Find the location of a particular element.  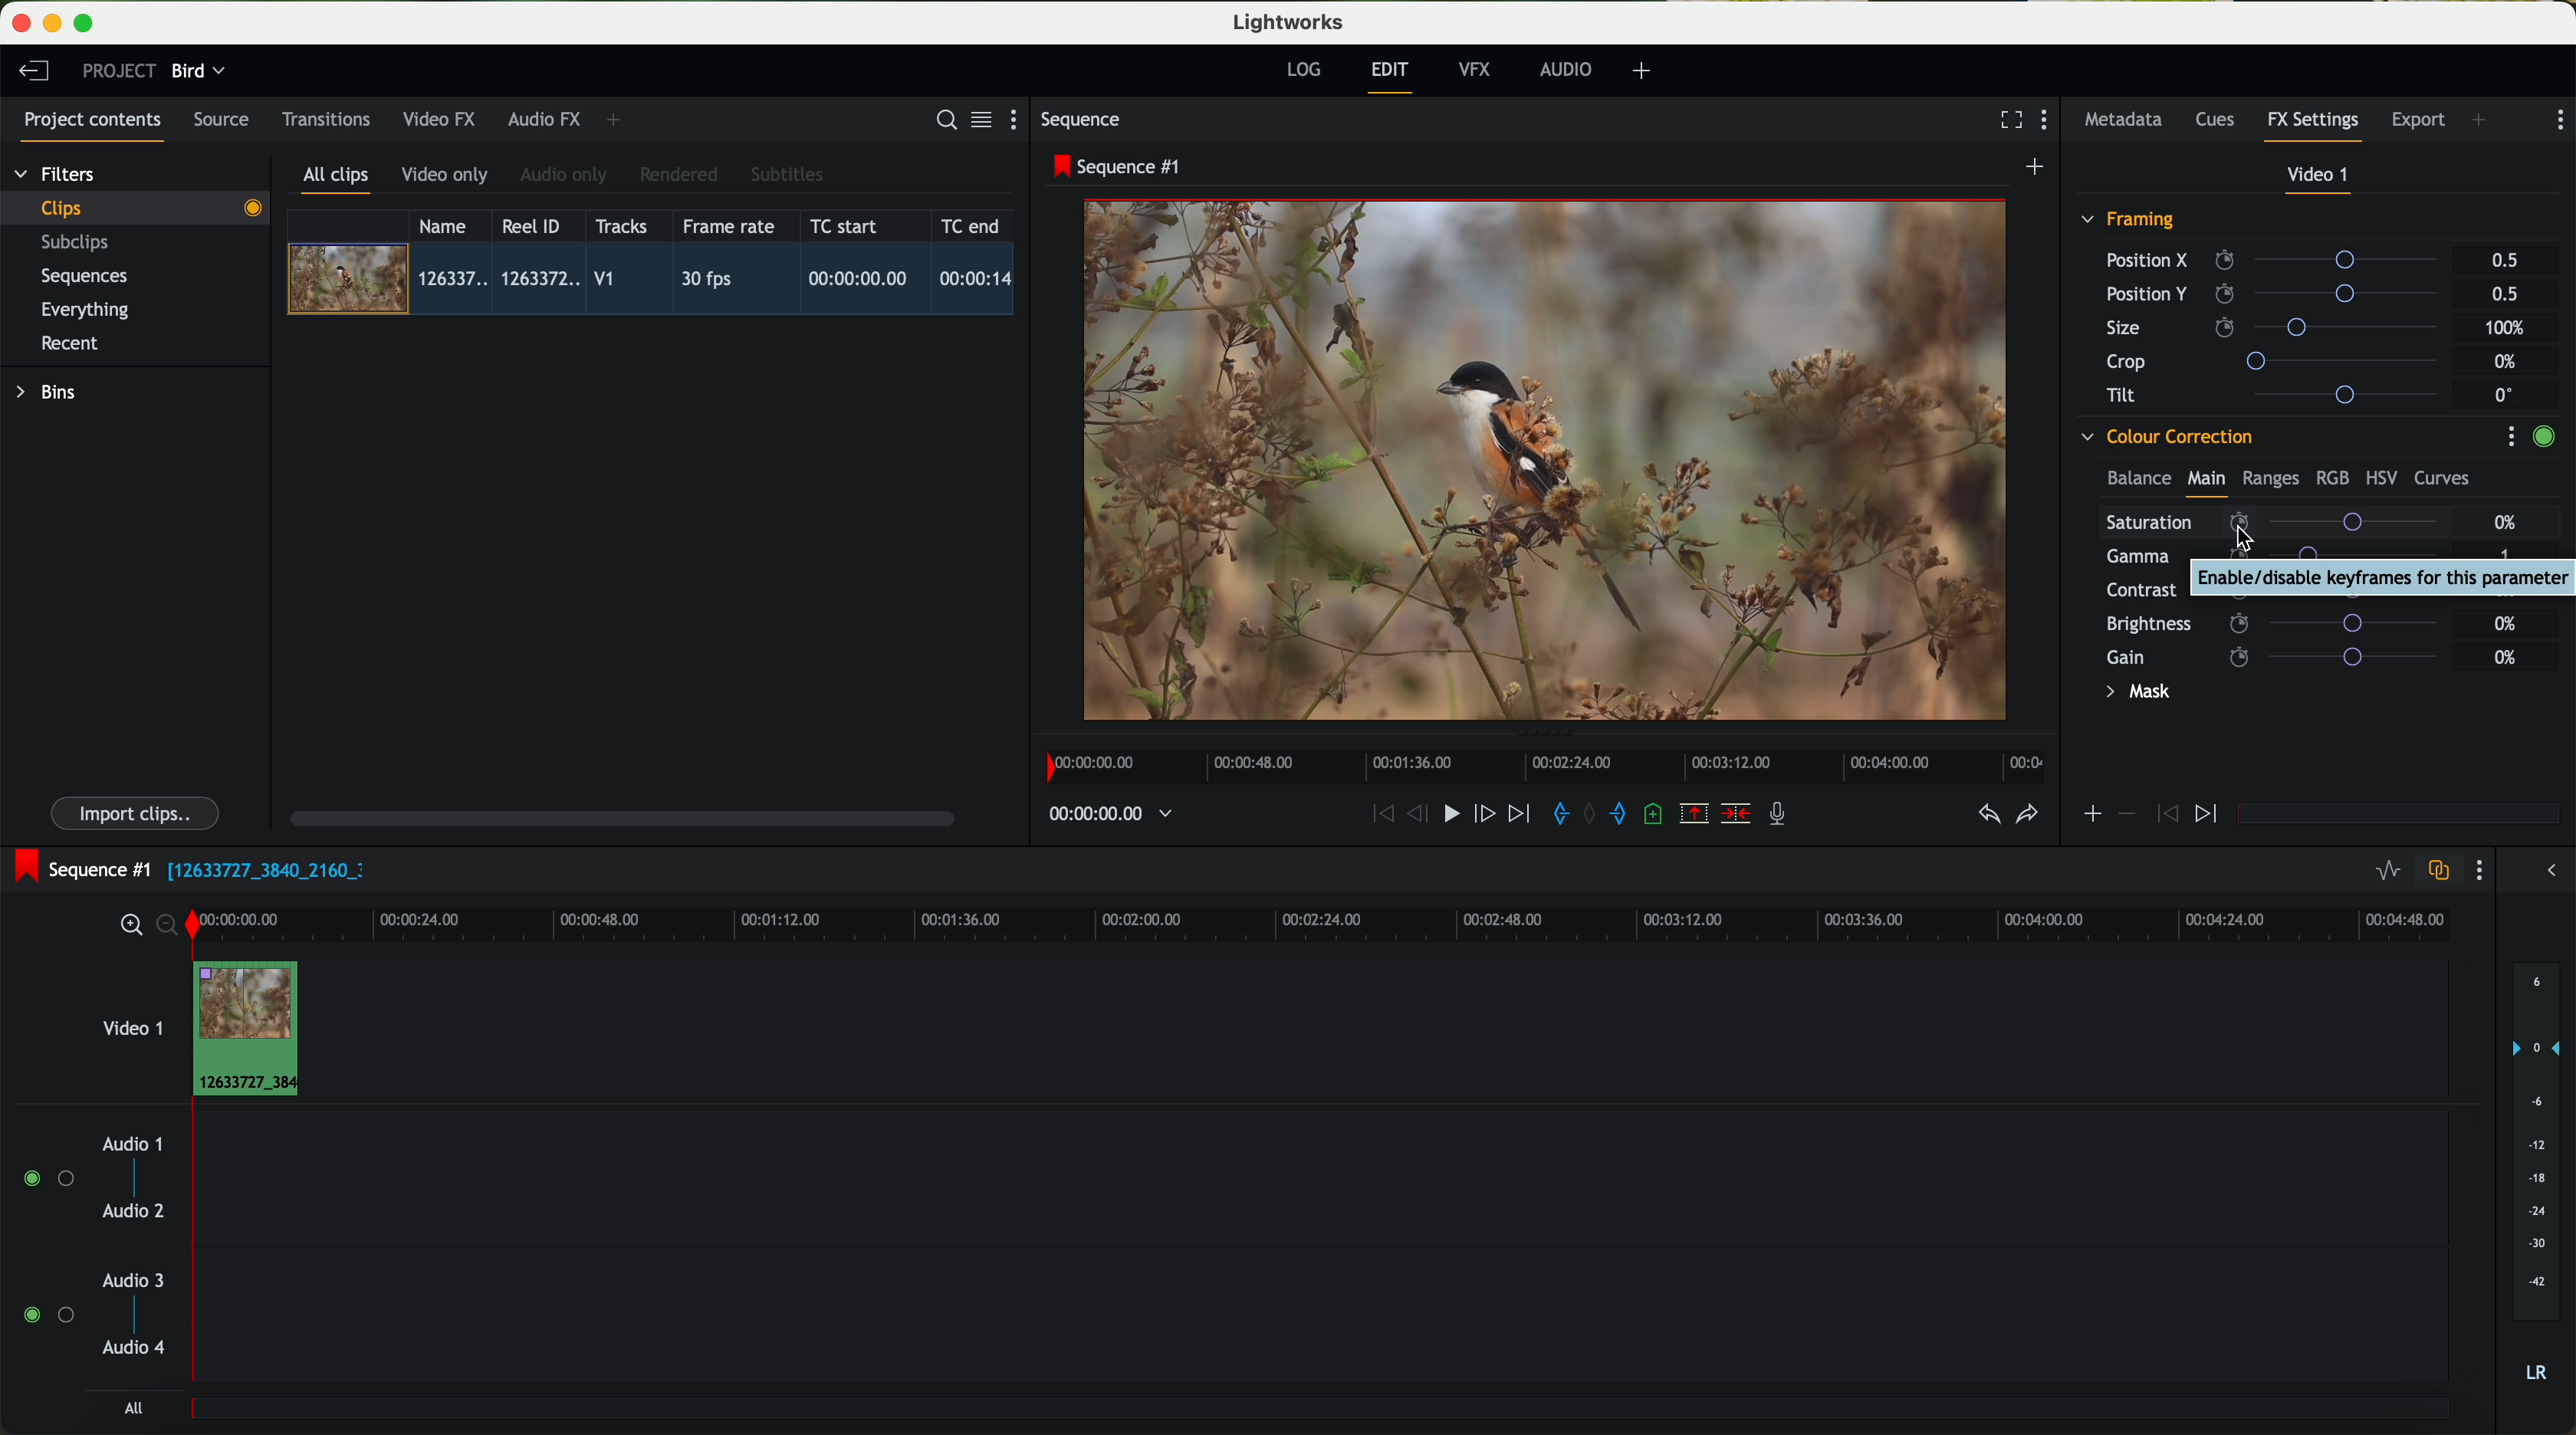

rendered is located at coordinates (680, 176).